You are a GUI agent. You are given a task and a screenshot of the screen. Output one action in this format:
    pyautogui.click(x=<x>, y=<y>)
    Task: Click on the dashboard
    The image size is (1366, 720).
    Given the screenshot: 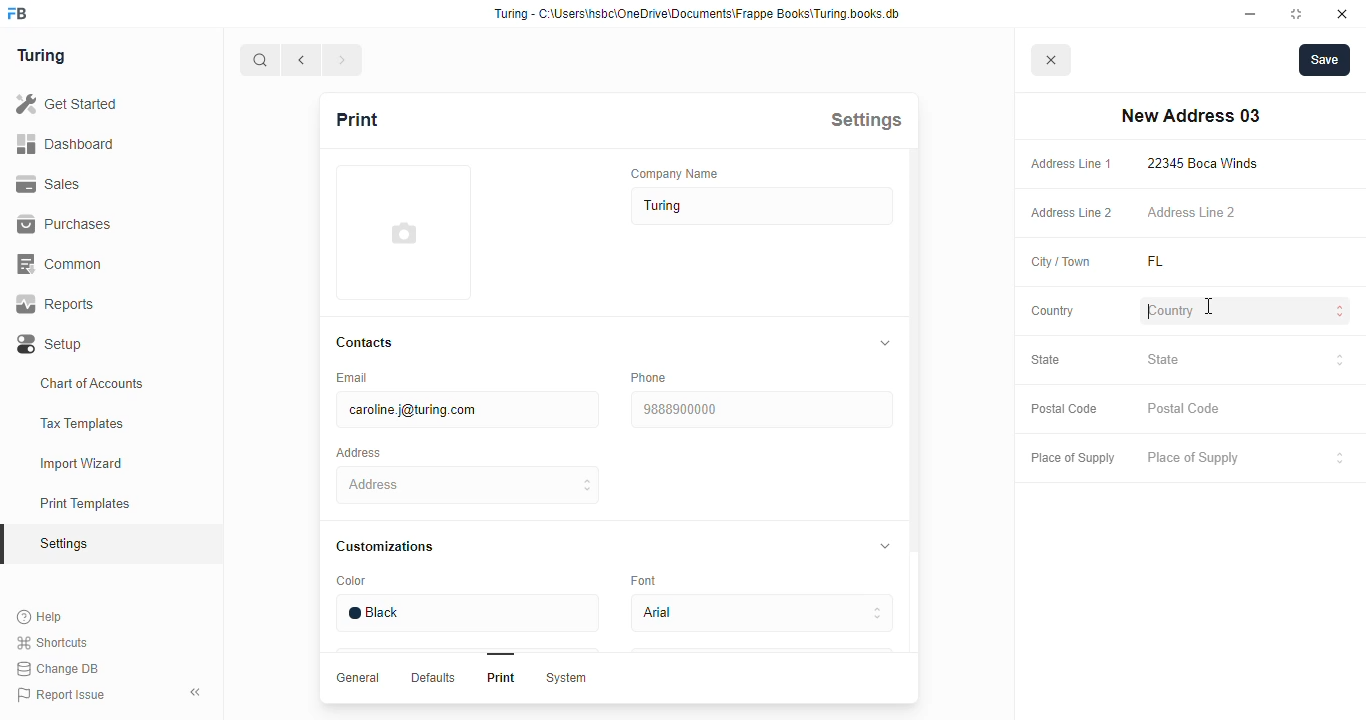 What is the action you would take?
    pyautogui.click(x=65, y=143)
    